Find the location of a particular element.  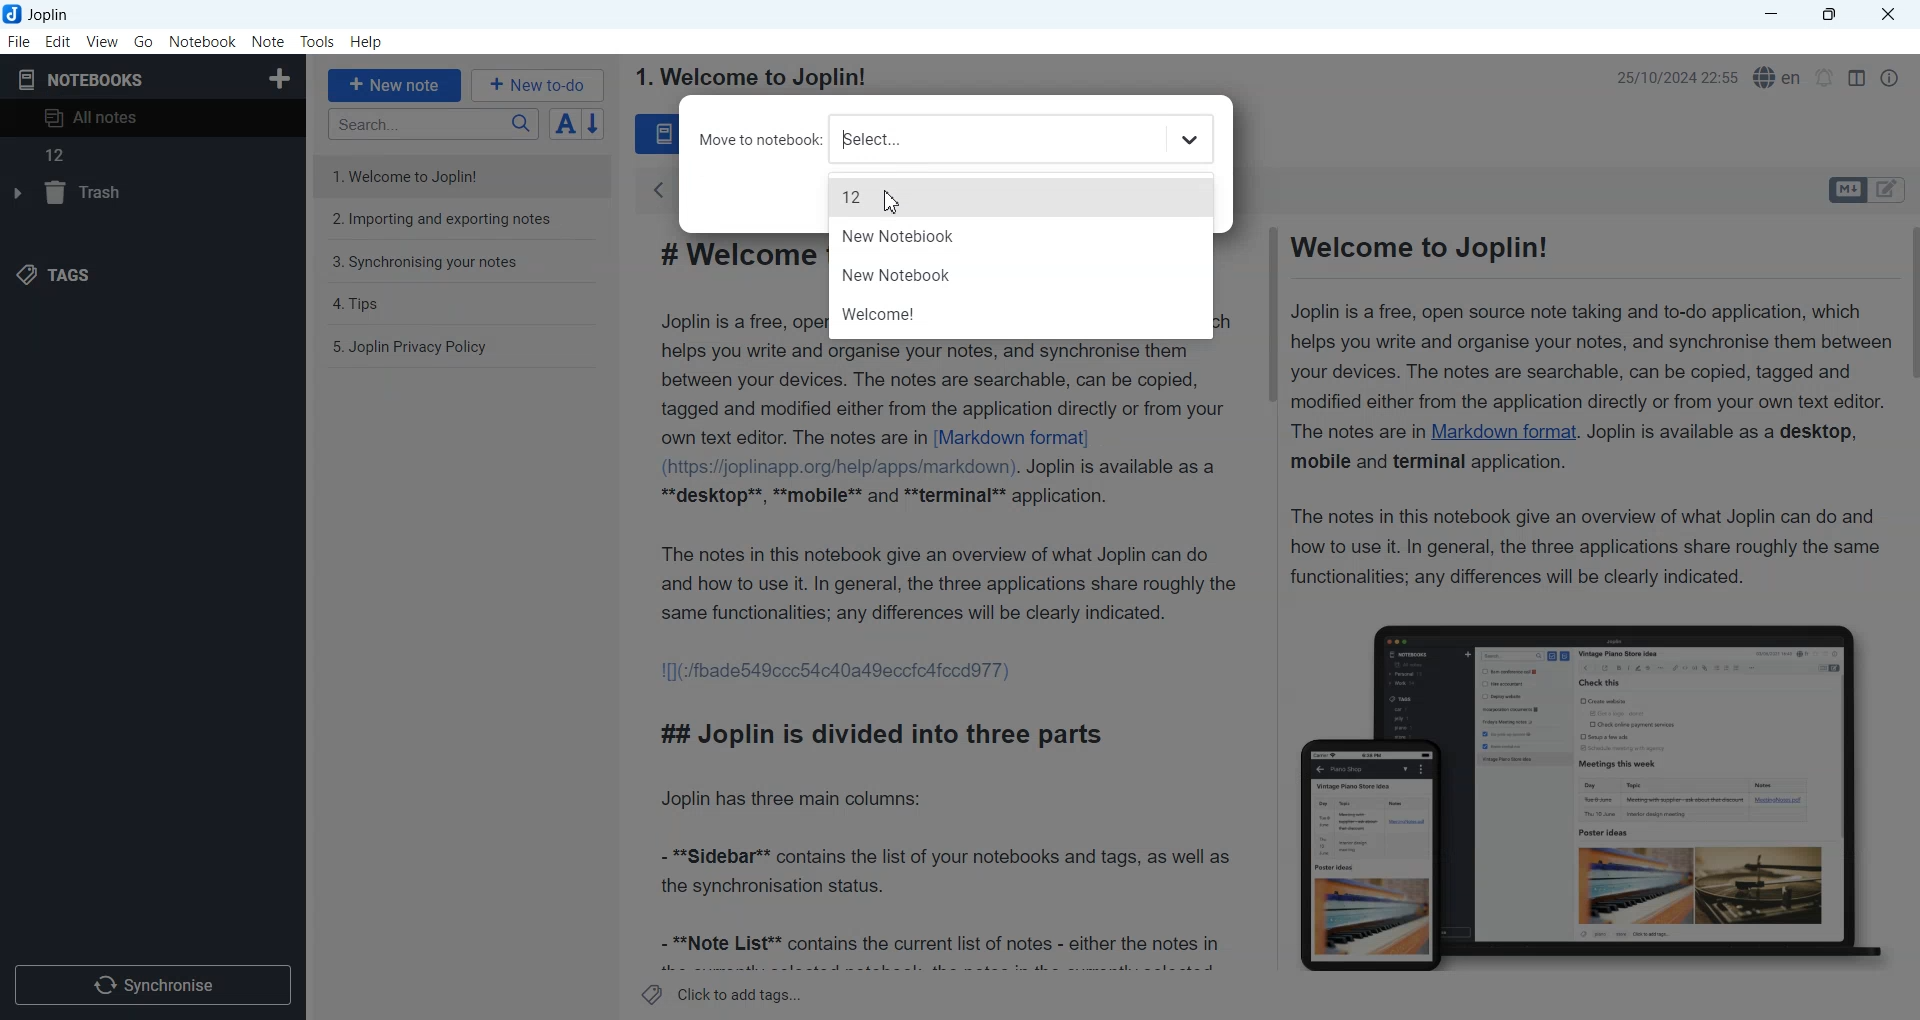

5. Joplin Privacy Policy is located at coordinates (411, 347).